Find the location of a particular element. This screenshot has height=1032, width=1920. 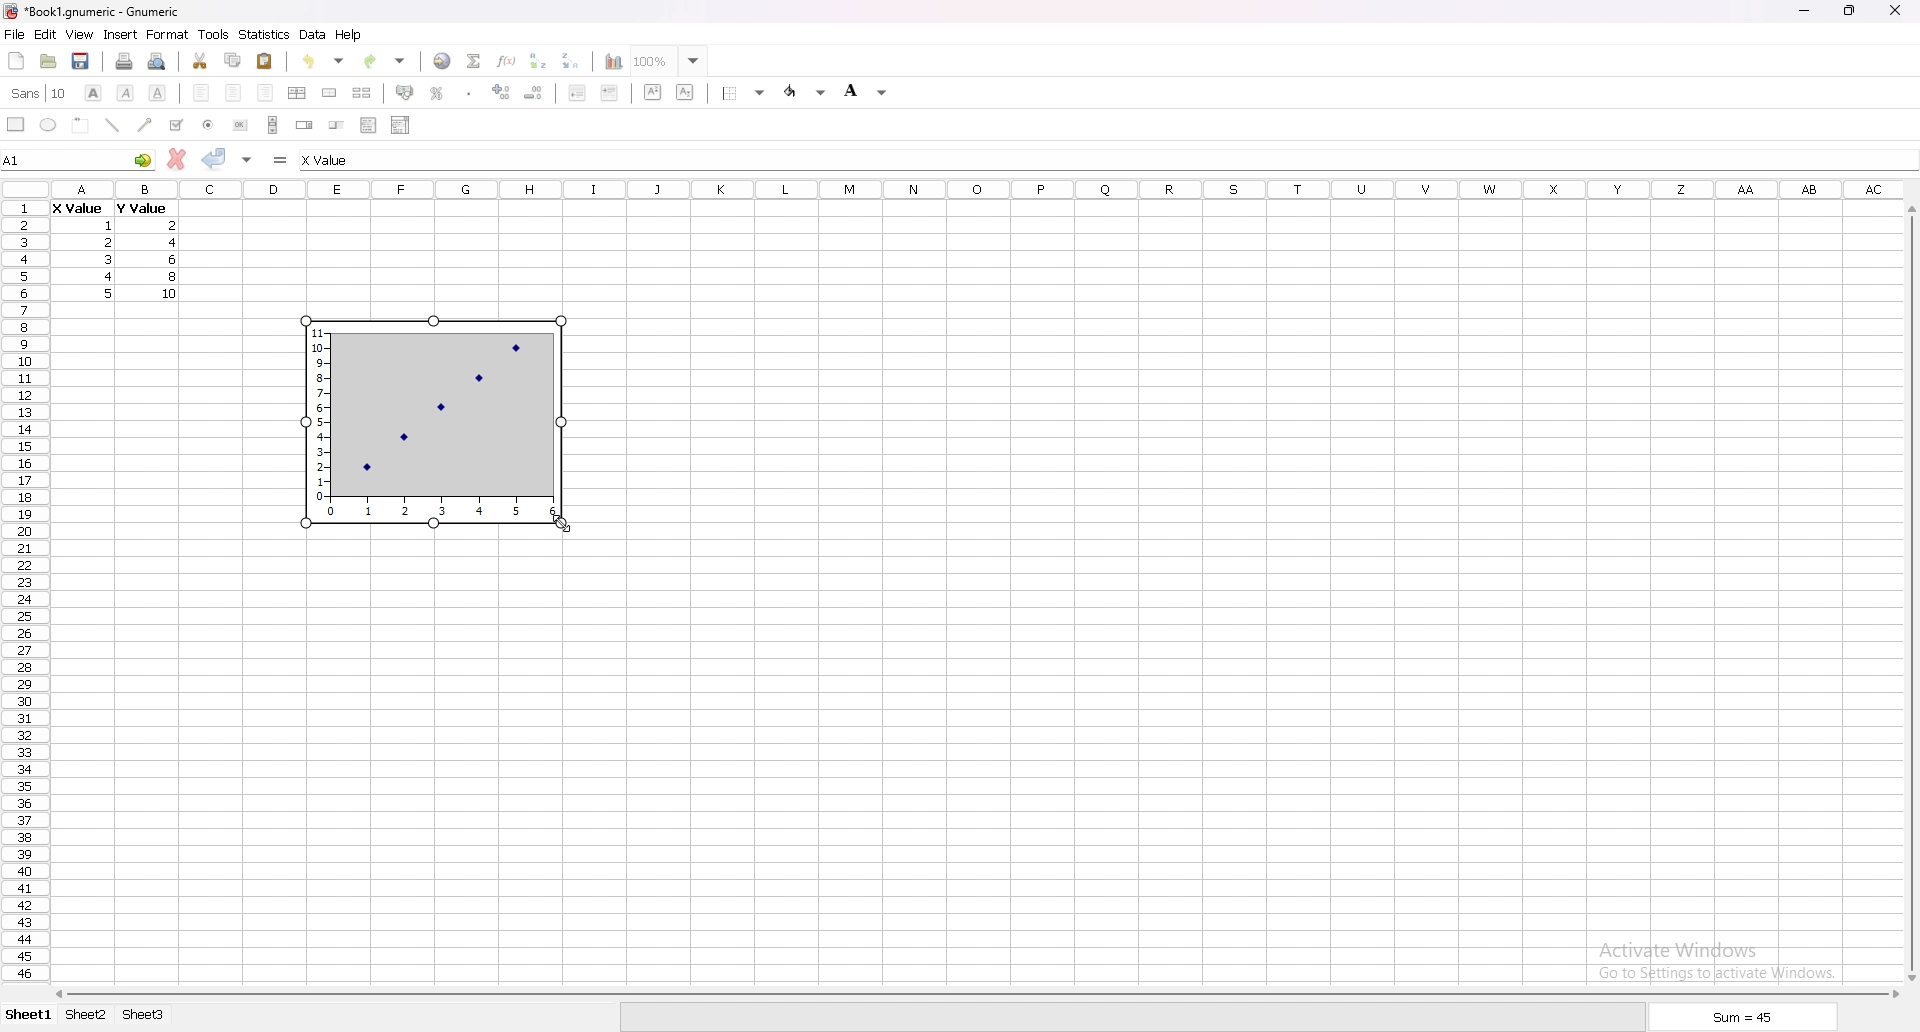

thousands separator is located at coordinates (470, 92).